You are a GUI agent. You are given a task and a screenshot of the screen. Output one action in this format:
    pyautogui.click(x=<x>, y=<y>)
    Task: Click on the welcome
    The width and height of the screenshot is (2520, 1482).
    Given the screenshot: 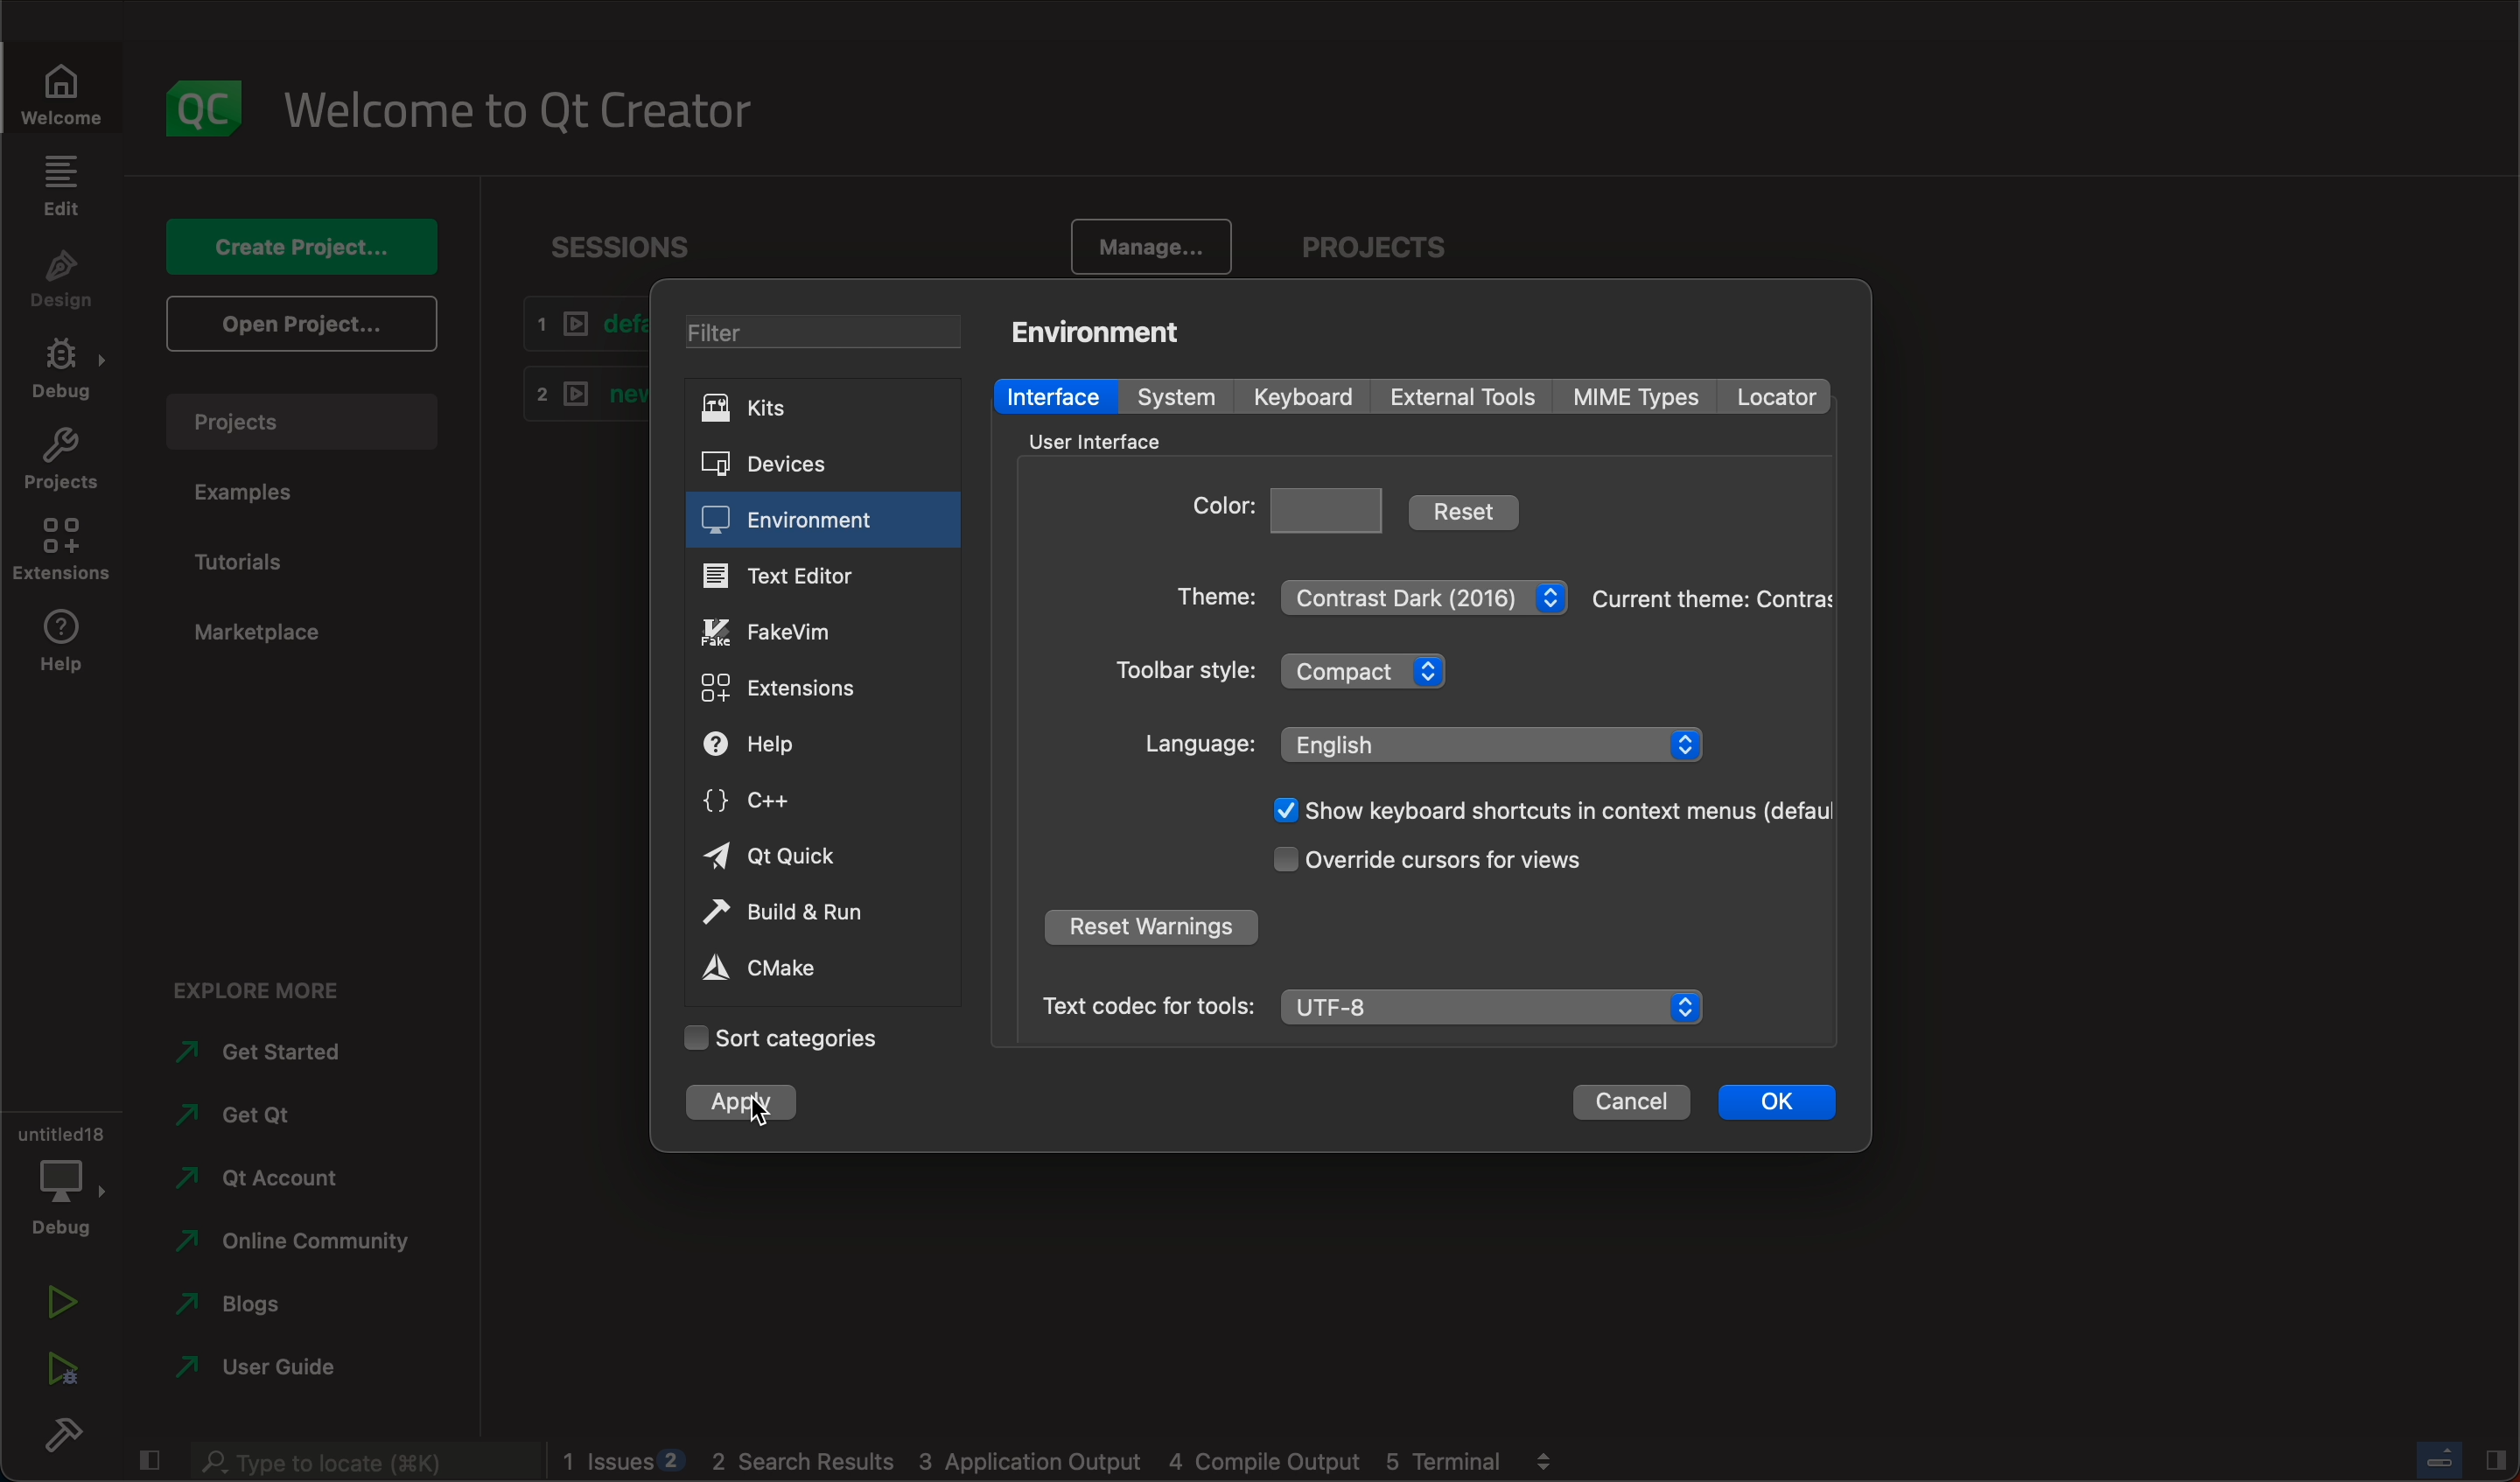 What is the action you would take?
    pyautogui.click(x=59, y=89)
    